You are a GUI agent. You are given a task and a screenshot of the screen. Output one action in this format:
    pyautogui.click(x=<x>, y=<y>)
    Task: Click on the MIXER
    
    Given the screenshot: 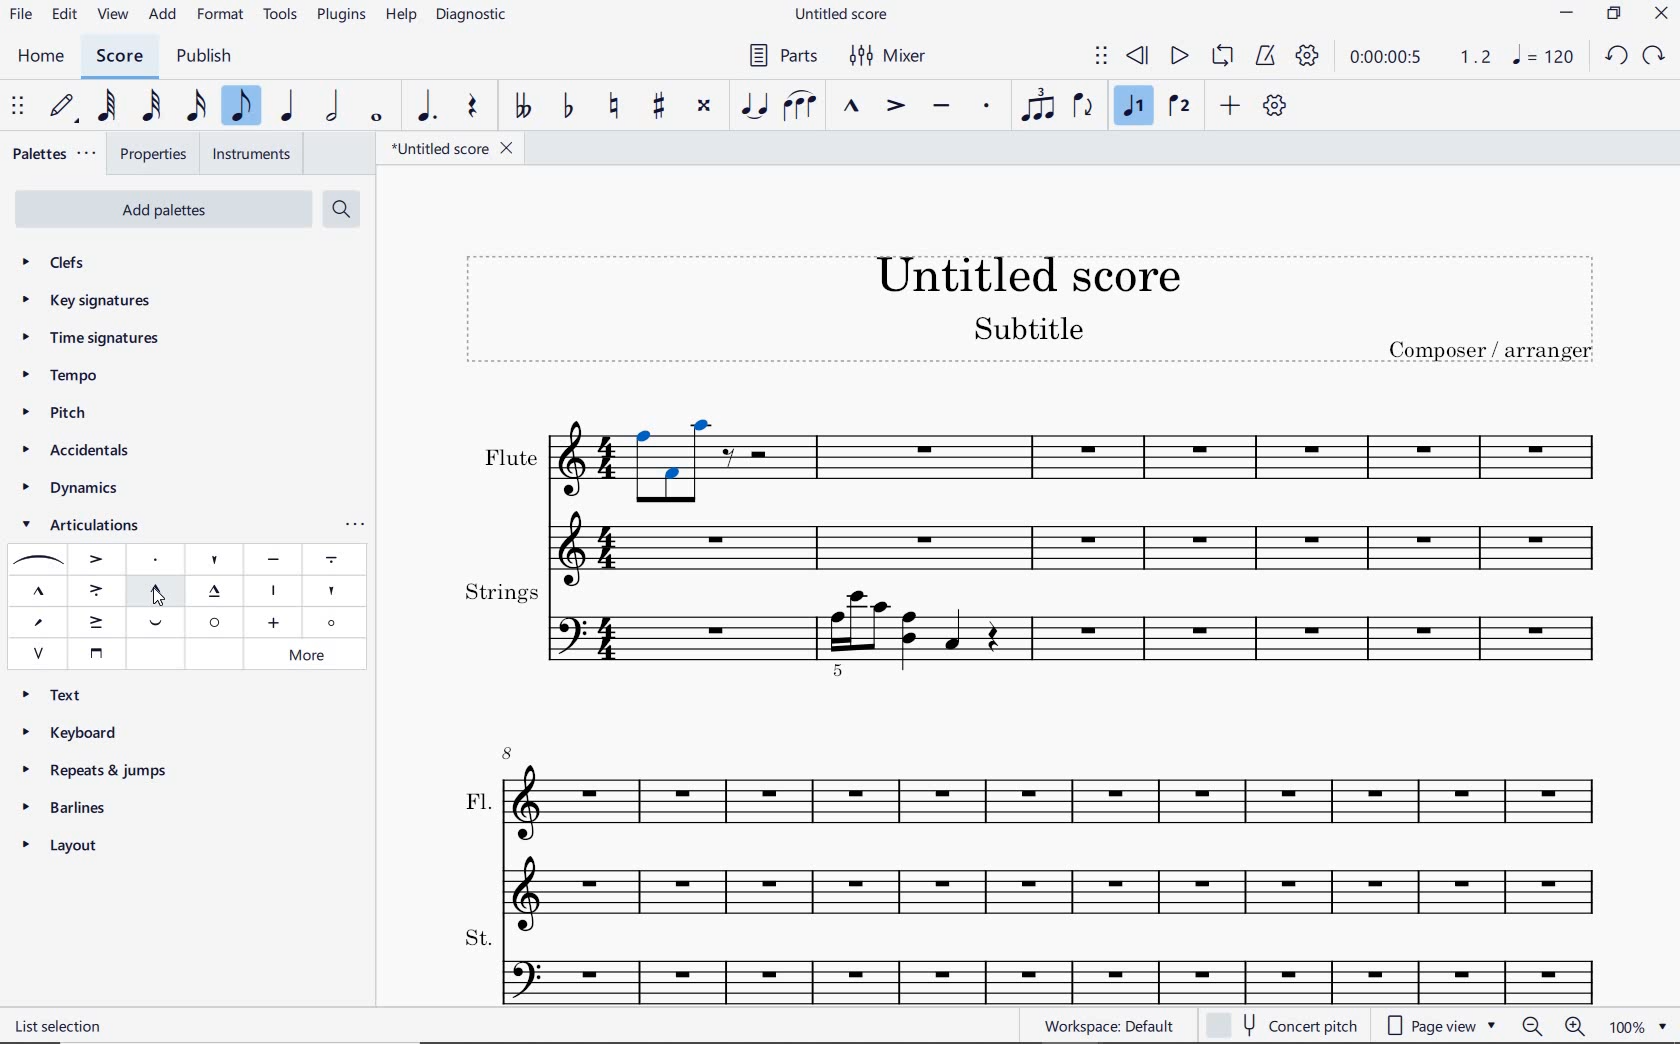 What is the action you would take?
    pyautogui.click(x=885, y=57)
    